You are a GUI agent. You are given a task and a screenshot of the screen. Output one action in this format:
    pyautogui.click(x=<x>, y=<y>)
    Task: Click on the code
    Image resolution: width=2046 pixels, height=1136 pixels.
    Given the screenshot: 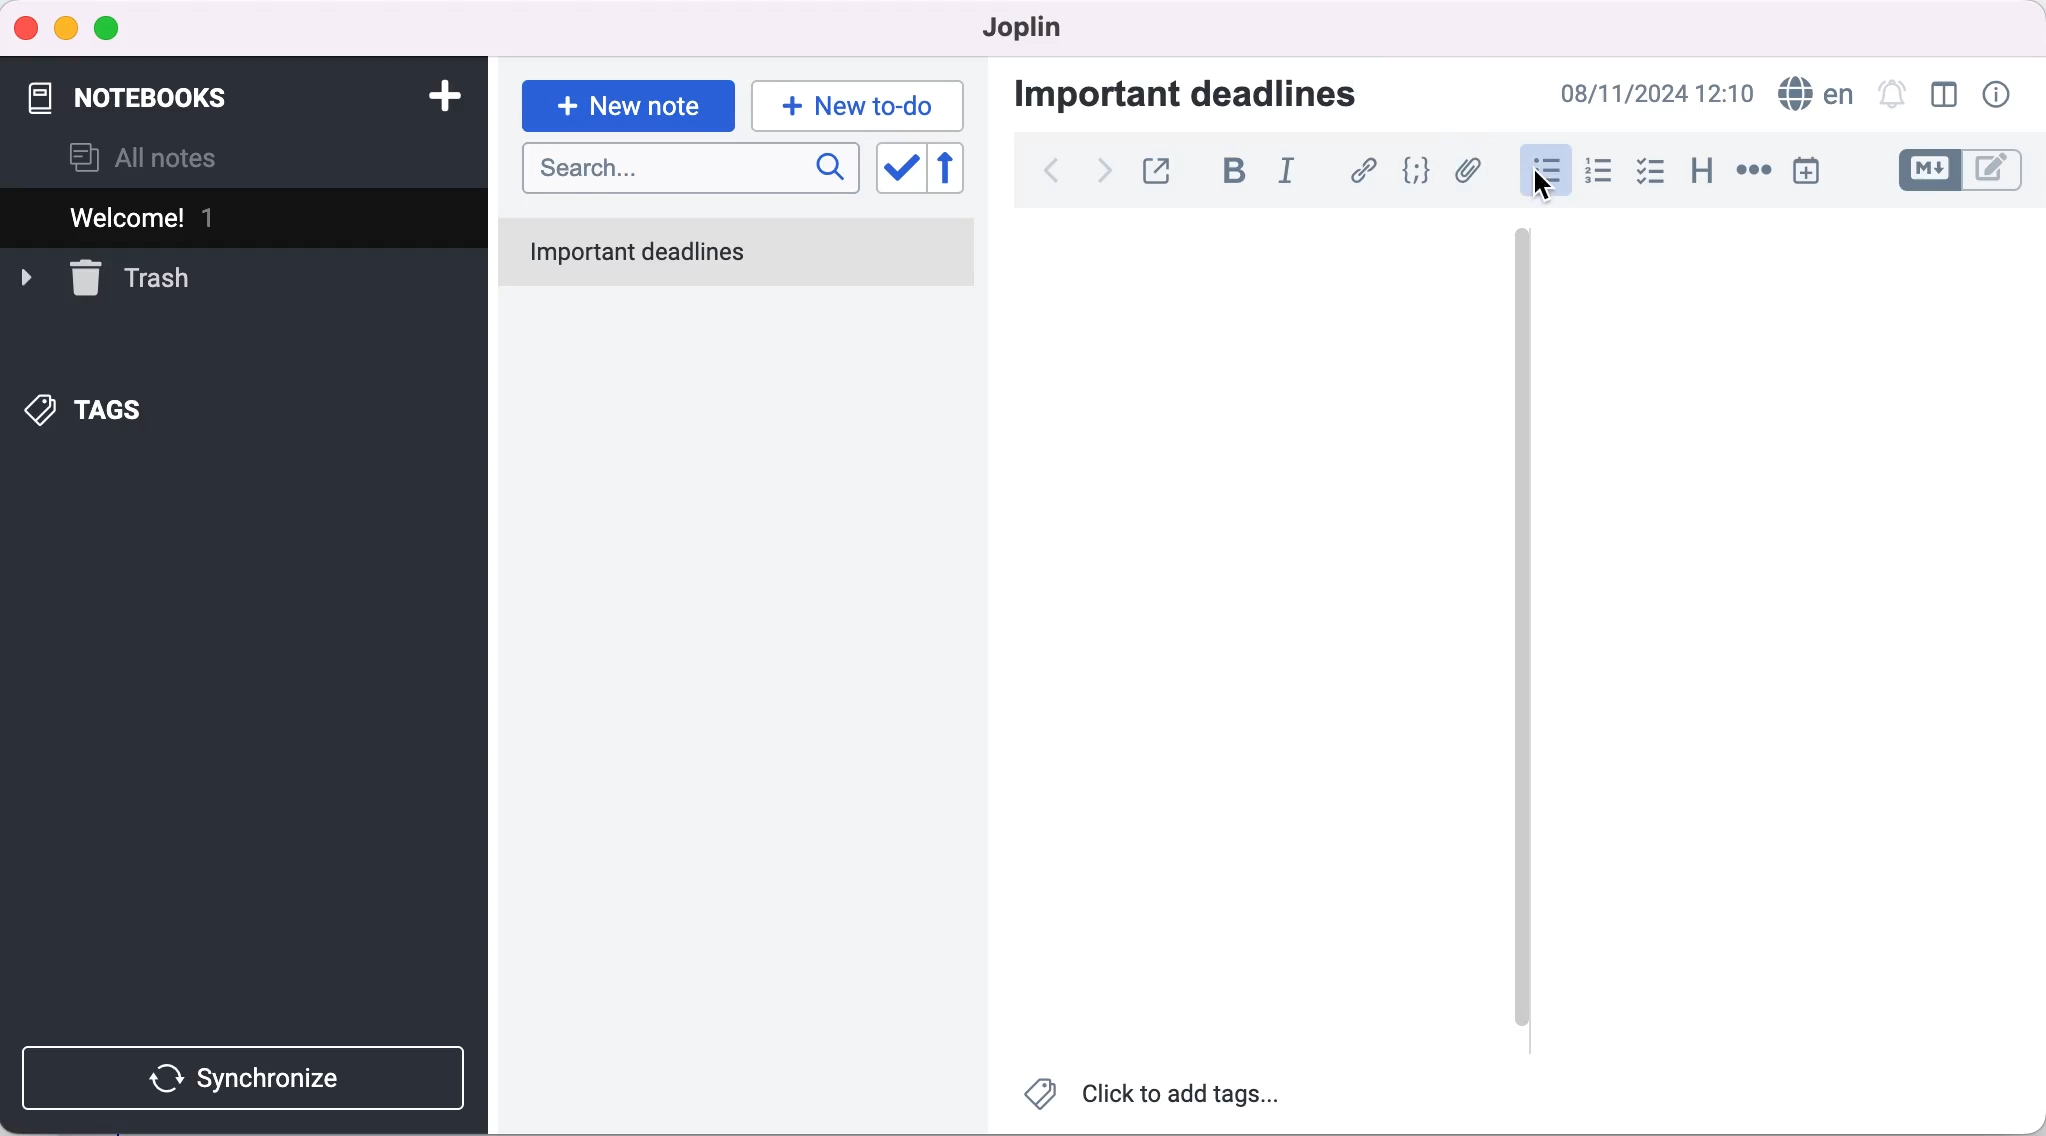 What is the action you would take?
    pyautogui.click(x=1416, y=172)
    